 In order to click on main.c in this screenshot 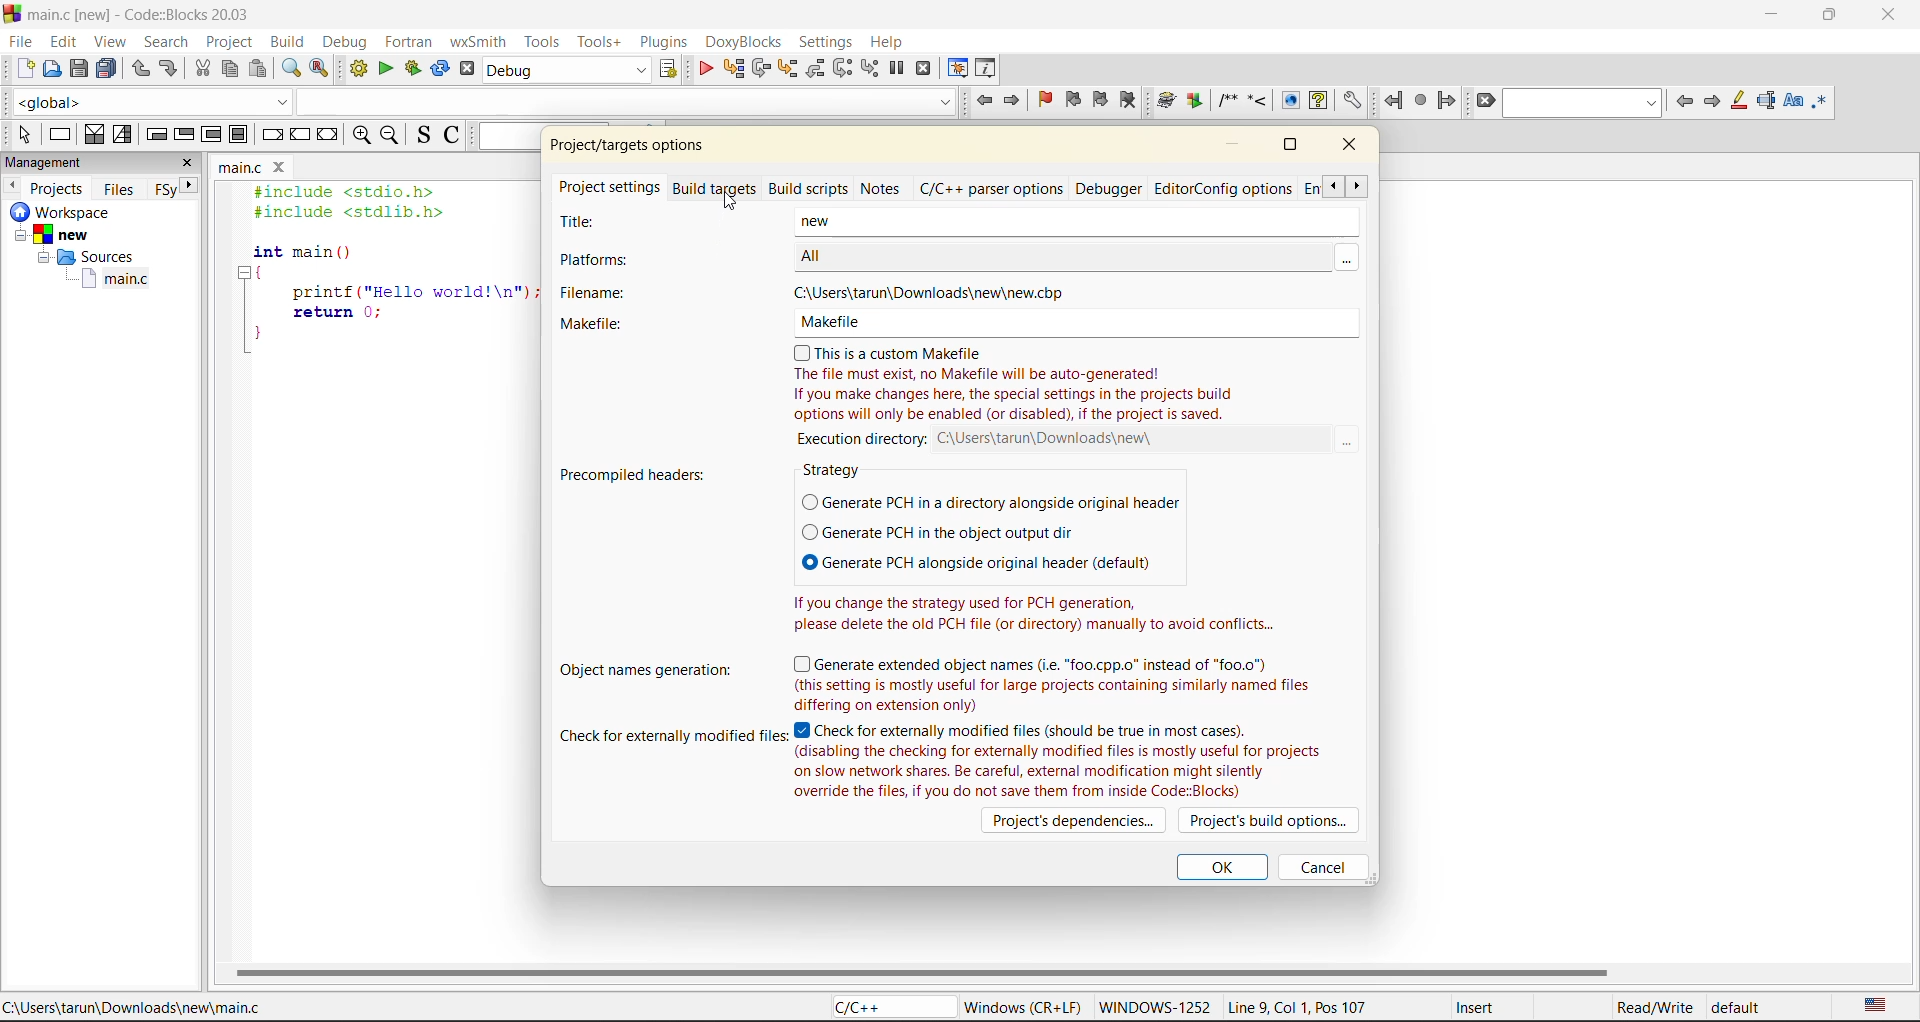, I will do `click(120, 282)`.